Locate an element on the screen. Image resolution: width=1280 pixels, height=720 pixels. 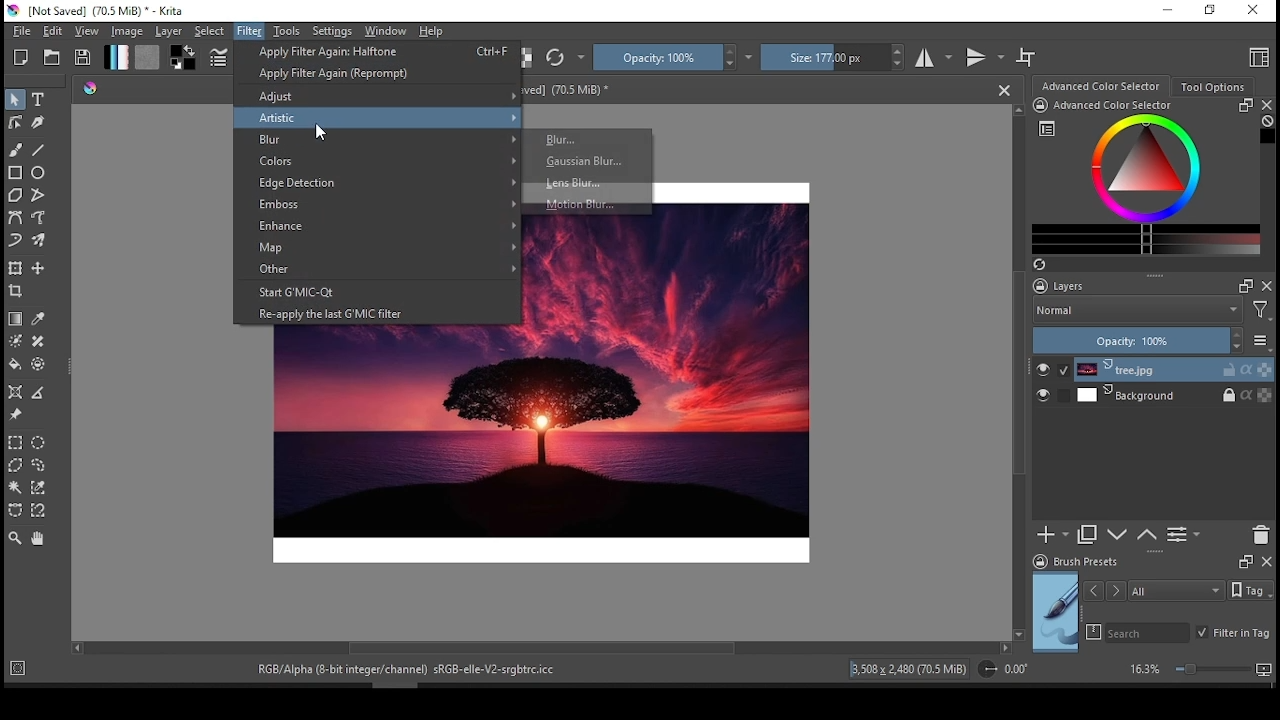
close docker is located at coordinates (1265, 562).